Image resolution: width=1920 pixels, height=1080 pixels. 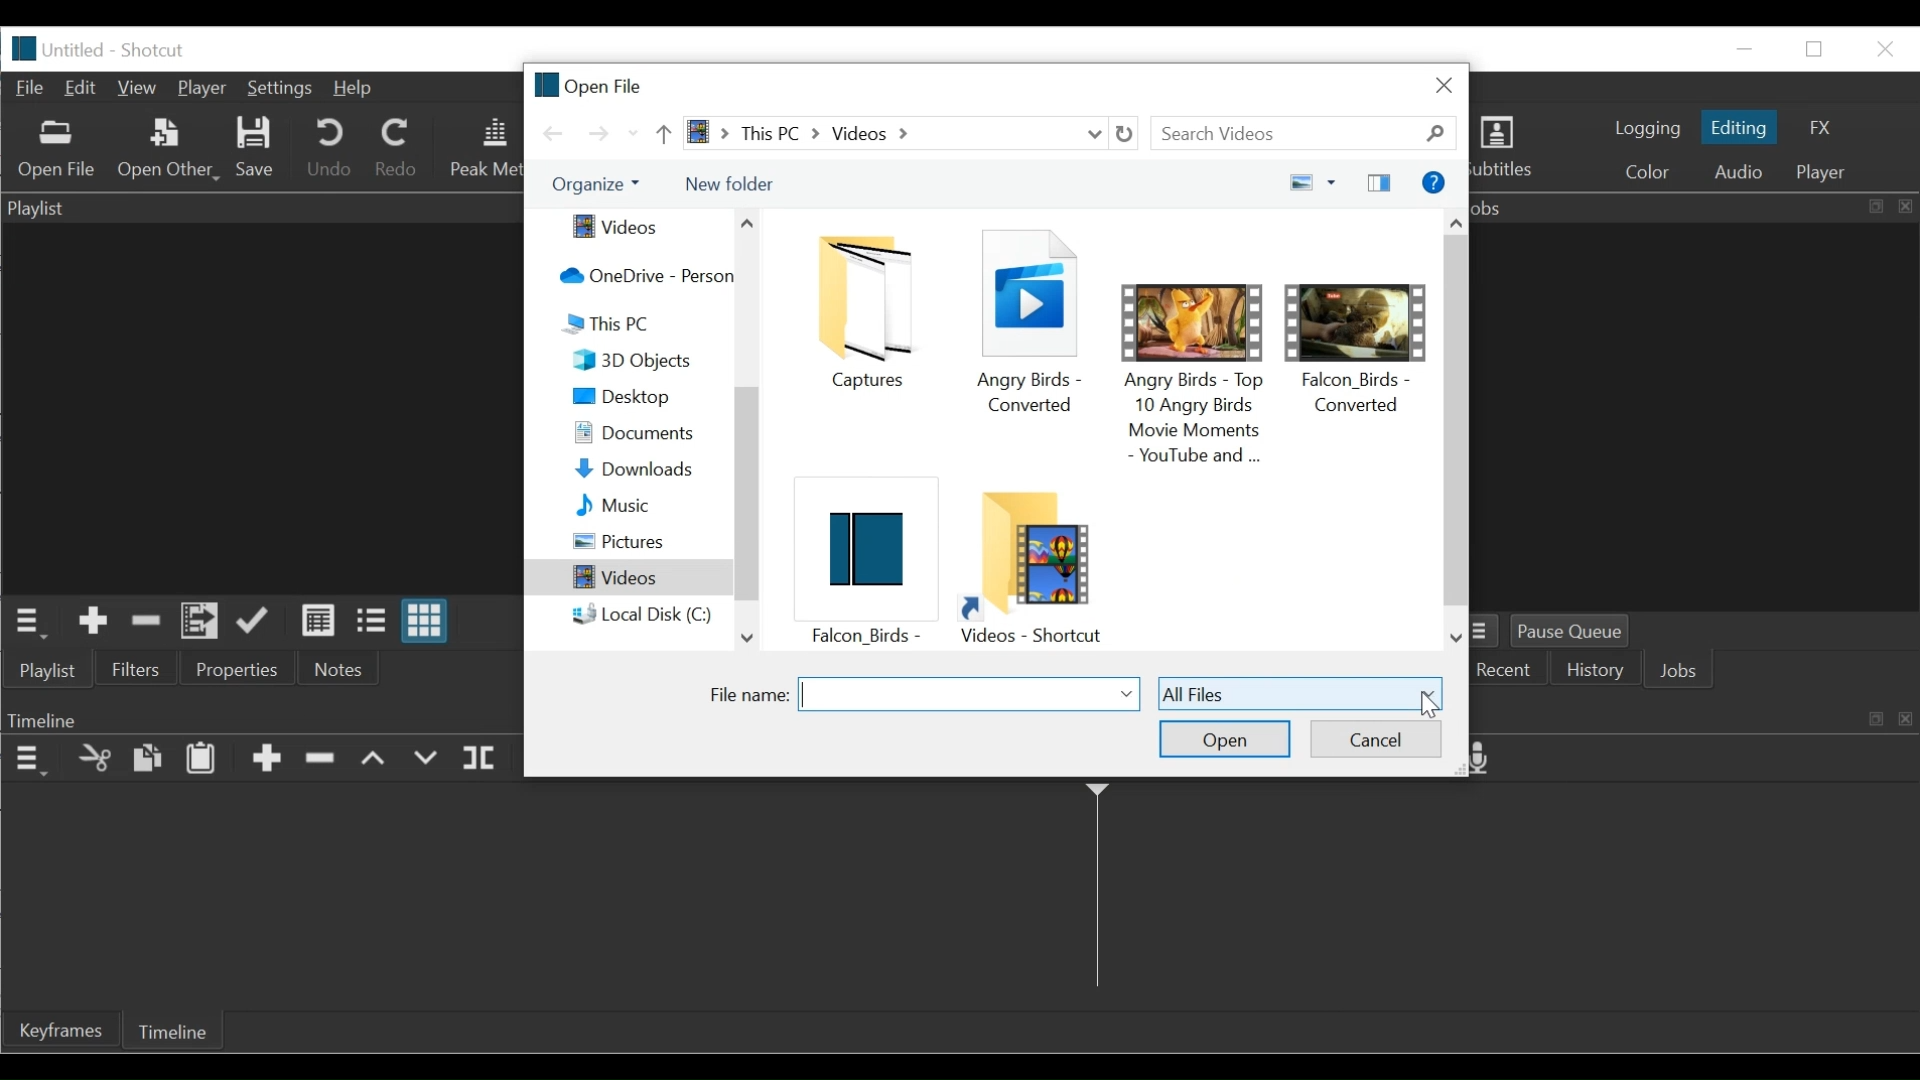 I want to click on Record audio, so click(x=1489, y=760).